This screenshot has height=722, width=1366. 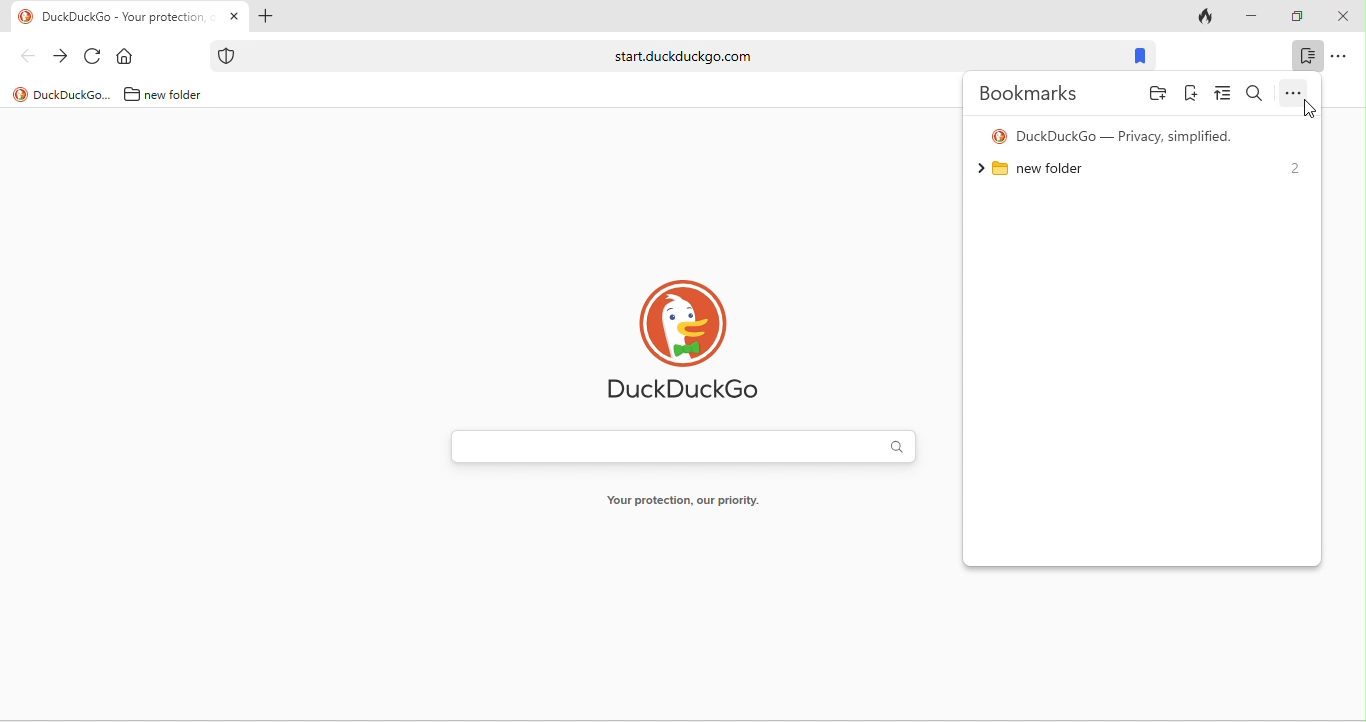 What do you see at coordinates (234, 15) in the screenshot?
I see `close tab` at bounding box center [234, 15].